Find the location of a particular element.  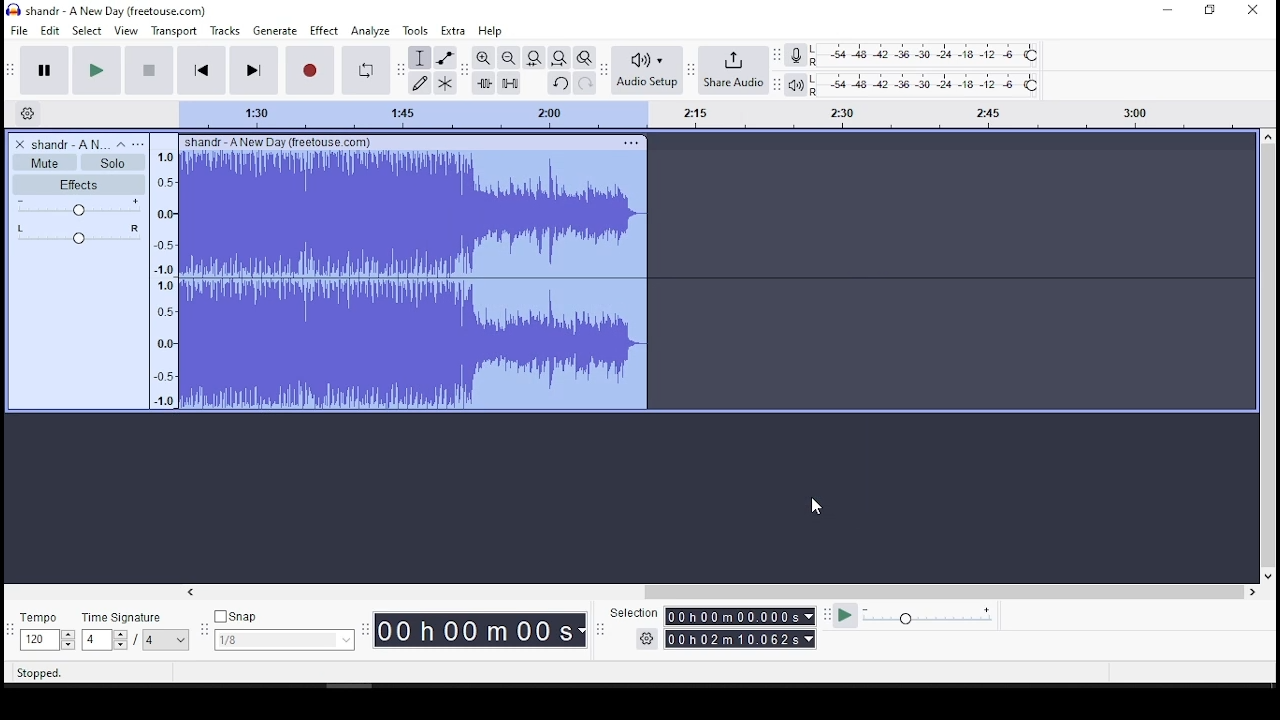

scroll bar is located at coordinates (1267, 359).